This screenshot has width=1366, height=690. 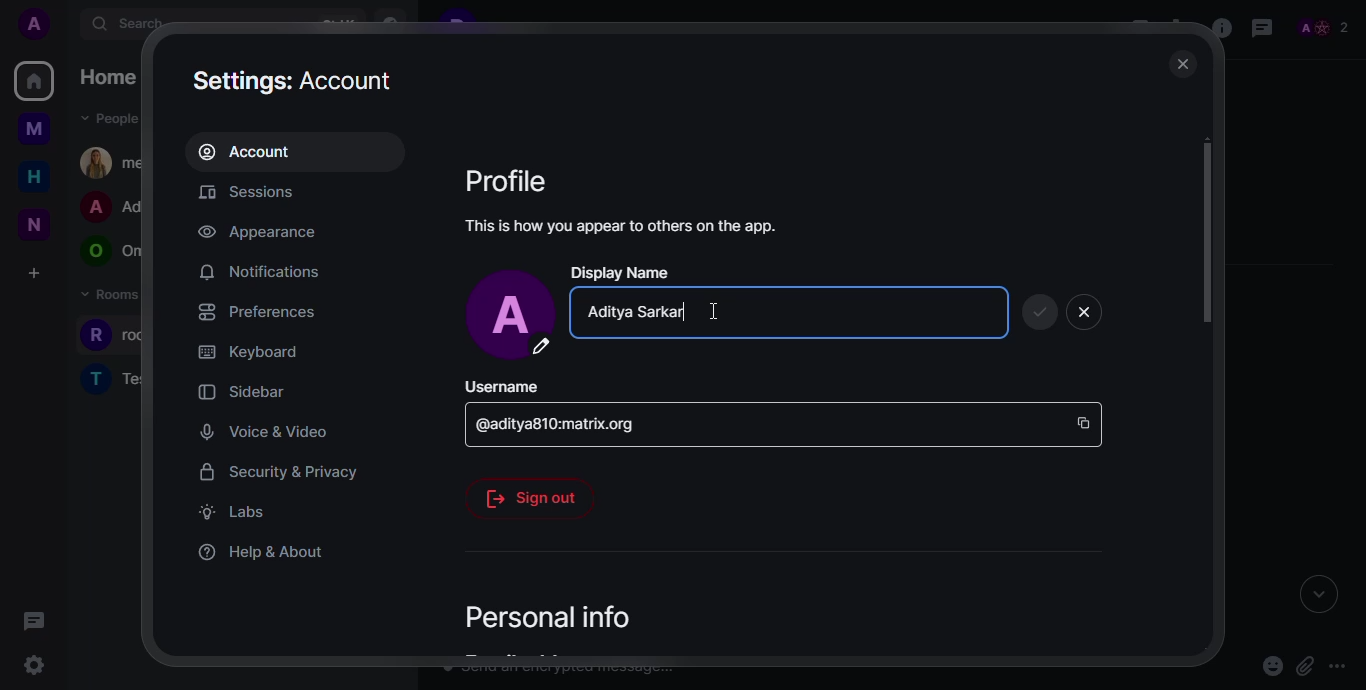 I want to click on settings, so click(x=296, y=79).